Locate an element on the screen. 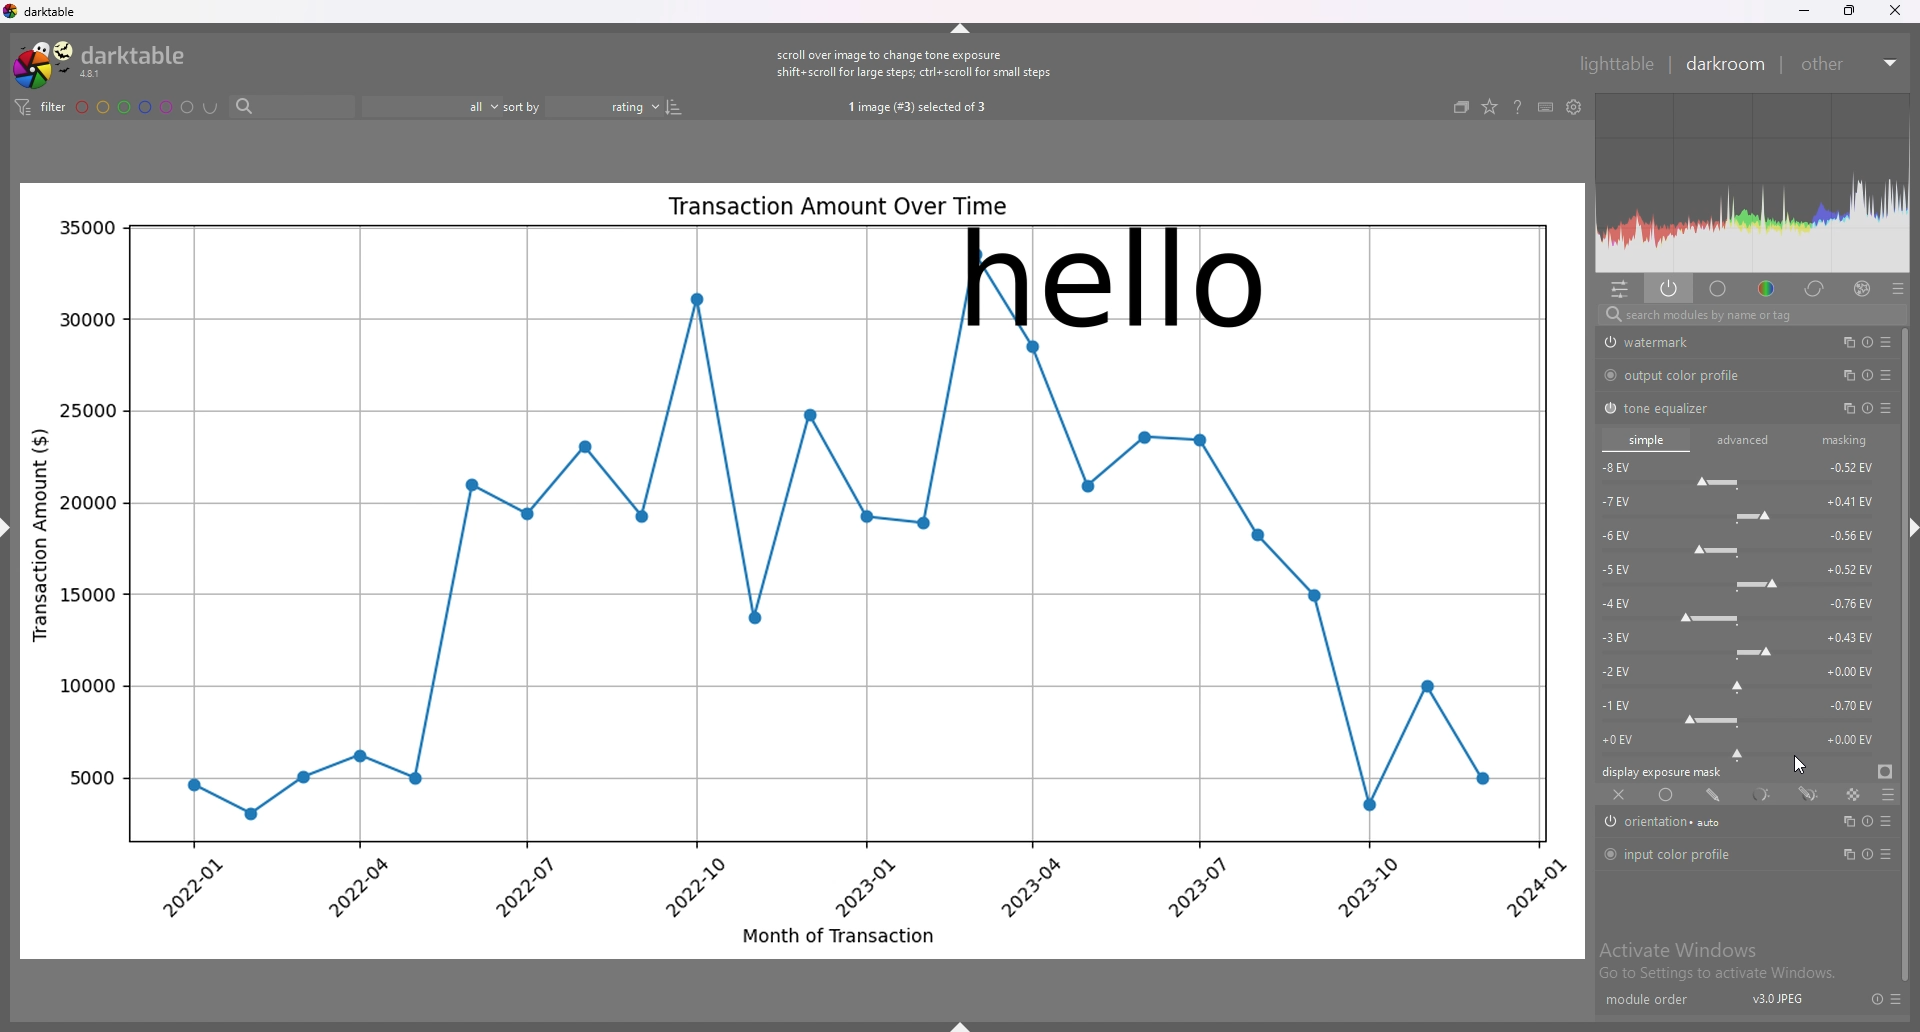 The image size is (1920, 1032). -2 EV force is located at coordinates (1744, 676).